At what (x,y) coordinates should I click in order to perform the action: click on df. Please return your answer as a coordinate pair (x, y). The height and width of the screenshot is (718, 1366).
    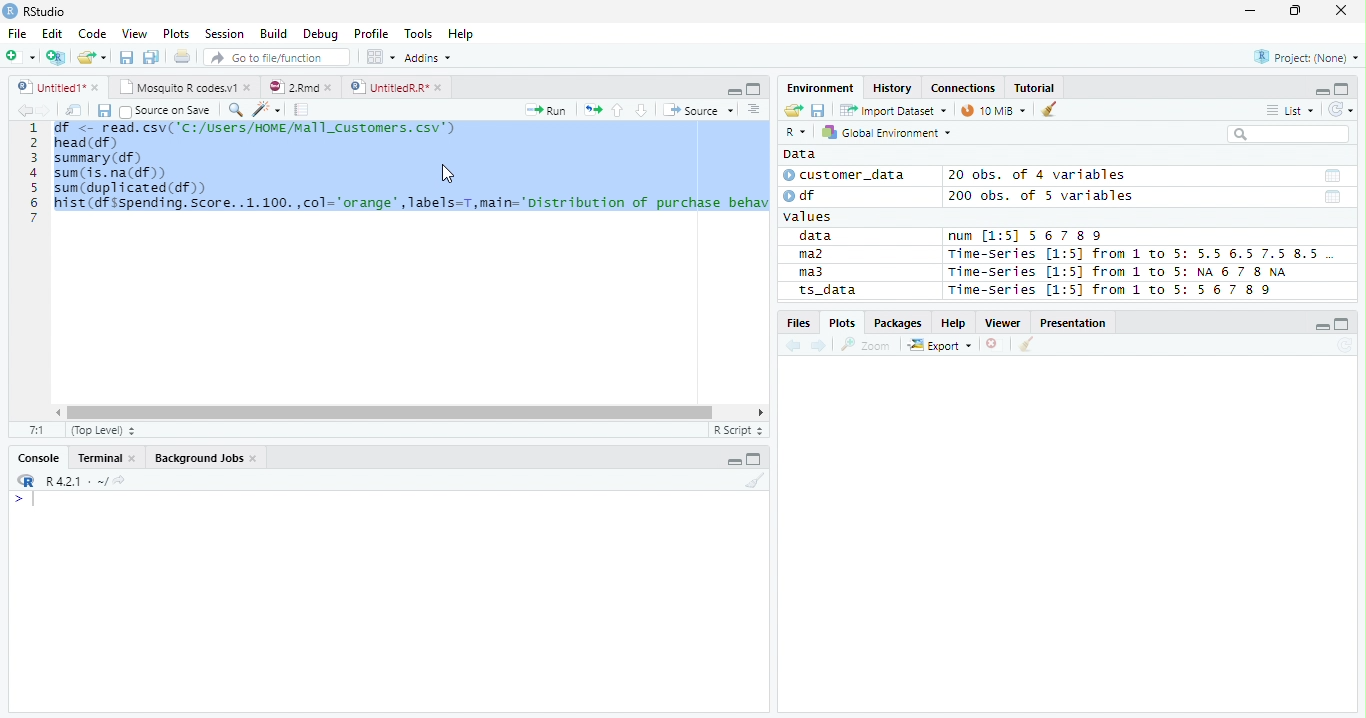
    Looking at the image, I should click on (806, 195).